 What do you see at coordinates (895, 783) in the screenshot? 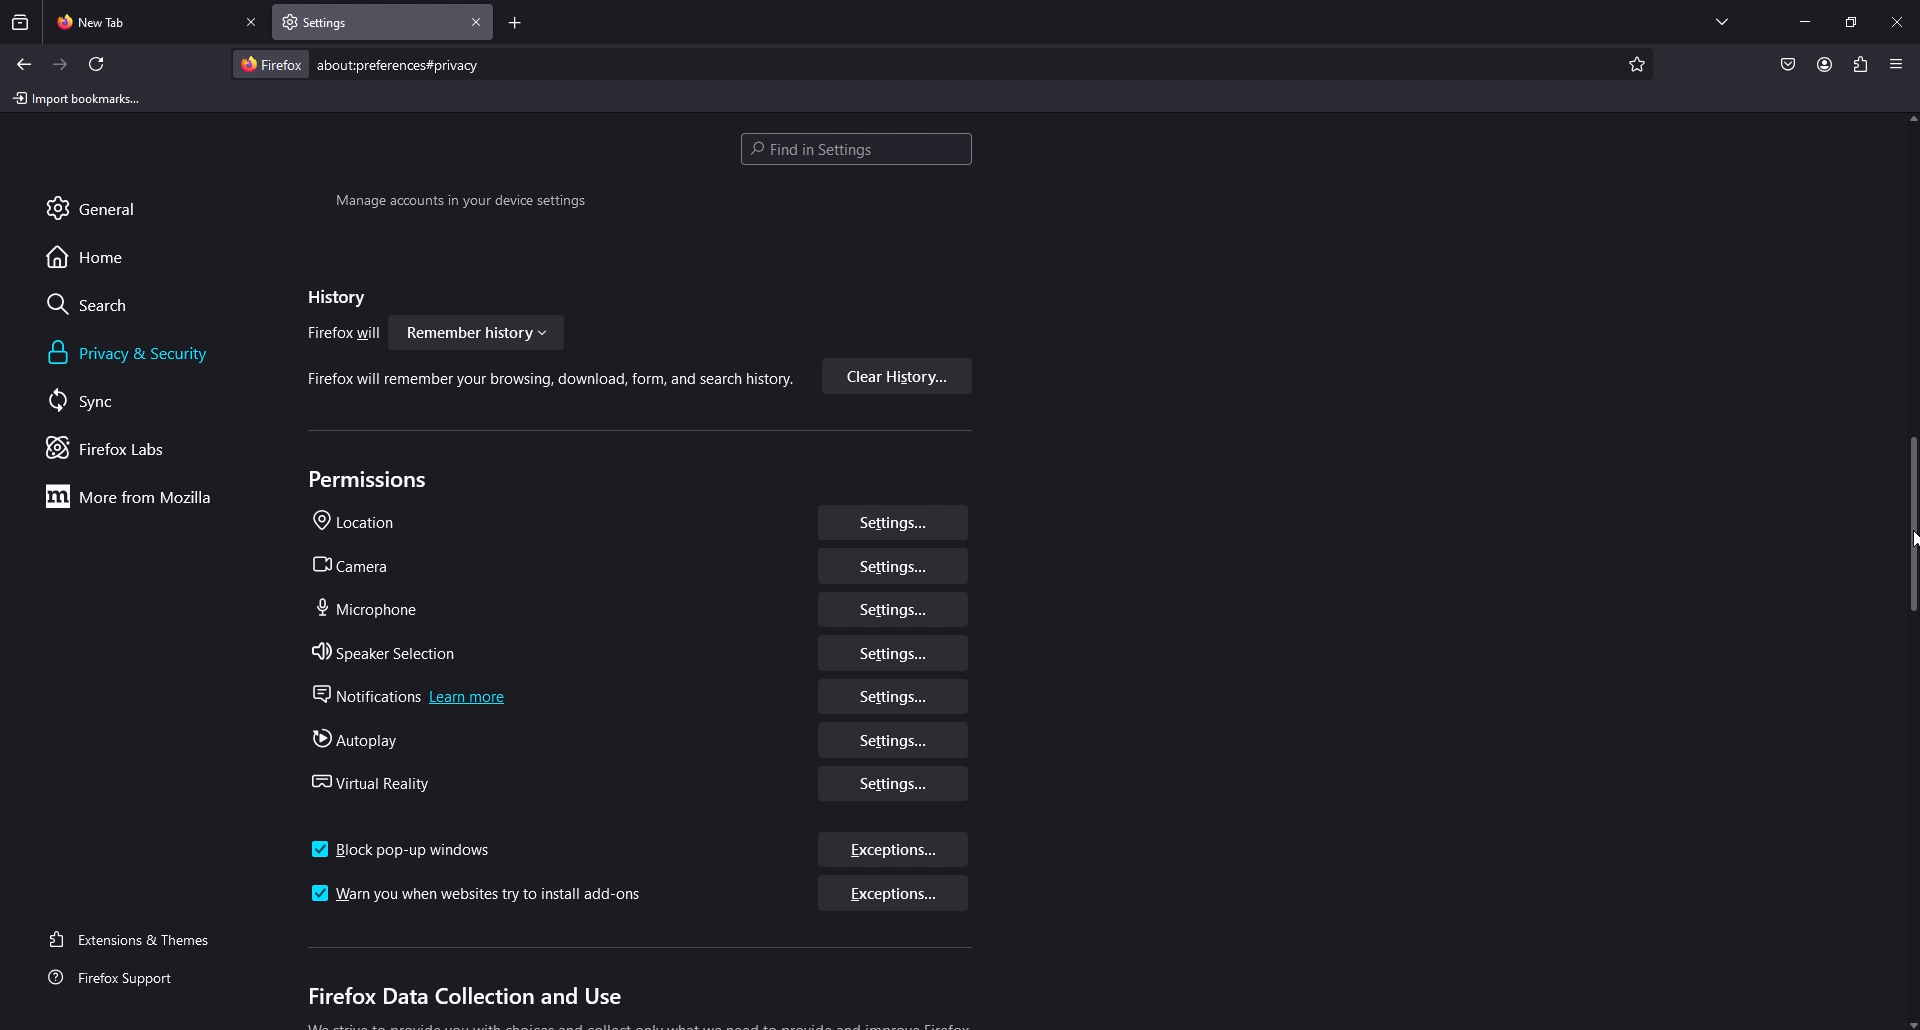
I see `settings` at bounding box center [895, 783].